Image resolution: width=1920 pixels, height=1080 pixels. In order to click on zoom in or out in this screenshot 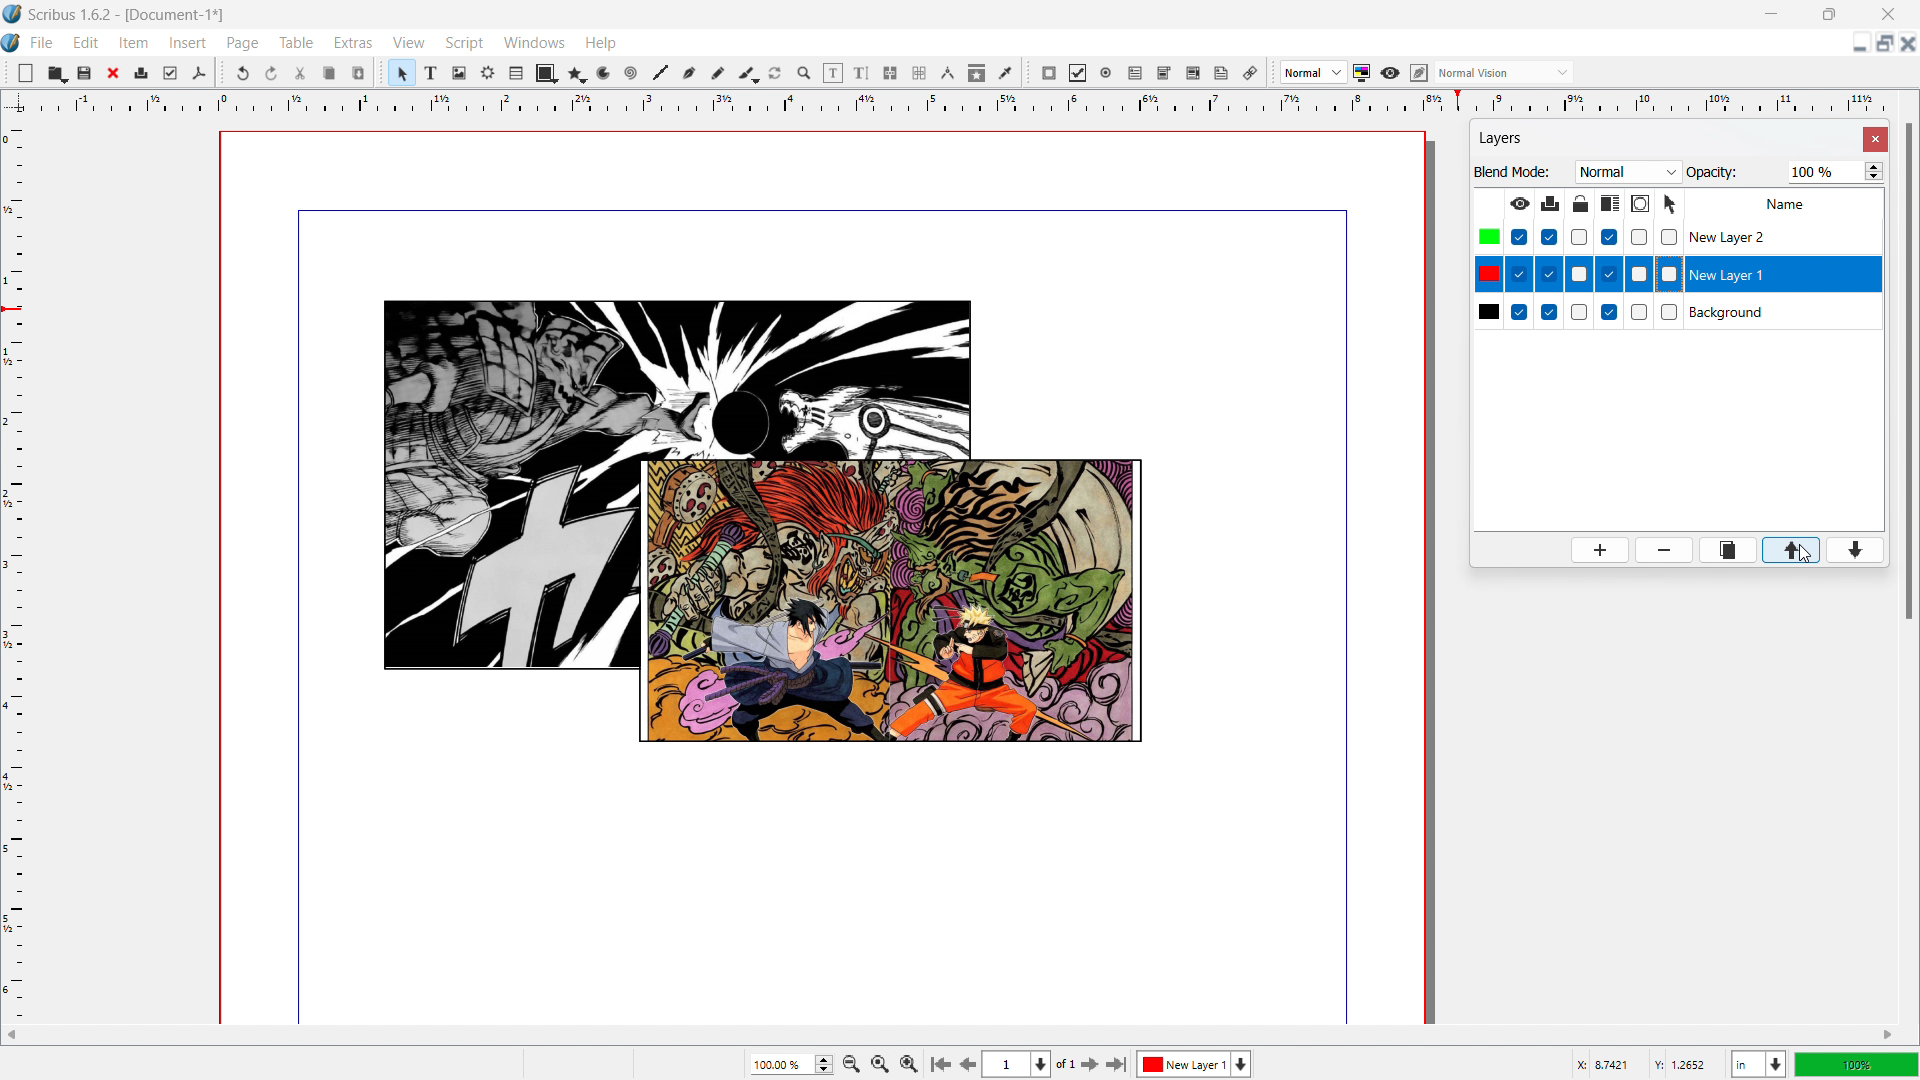, I will do `click(805, 73)`.